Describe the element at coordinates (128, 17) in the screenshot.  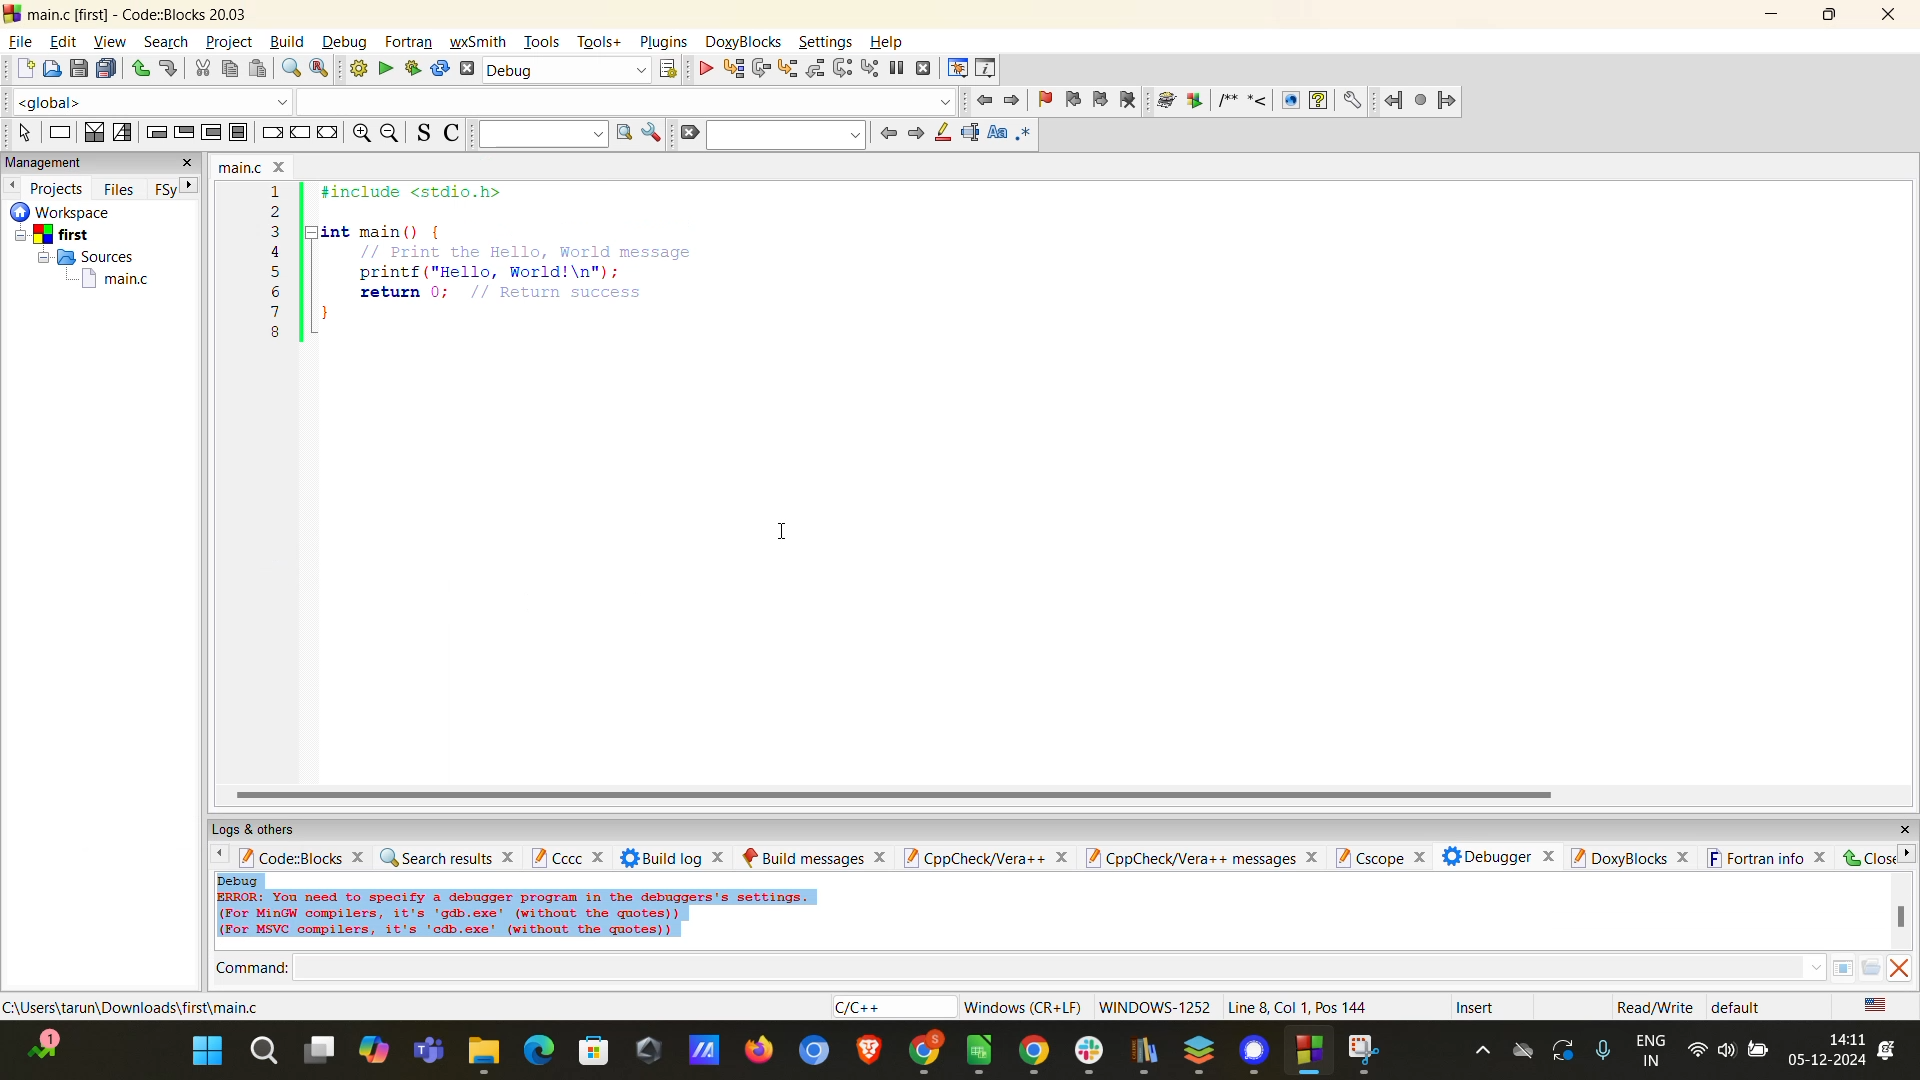
I see `app name and file name` at that location.